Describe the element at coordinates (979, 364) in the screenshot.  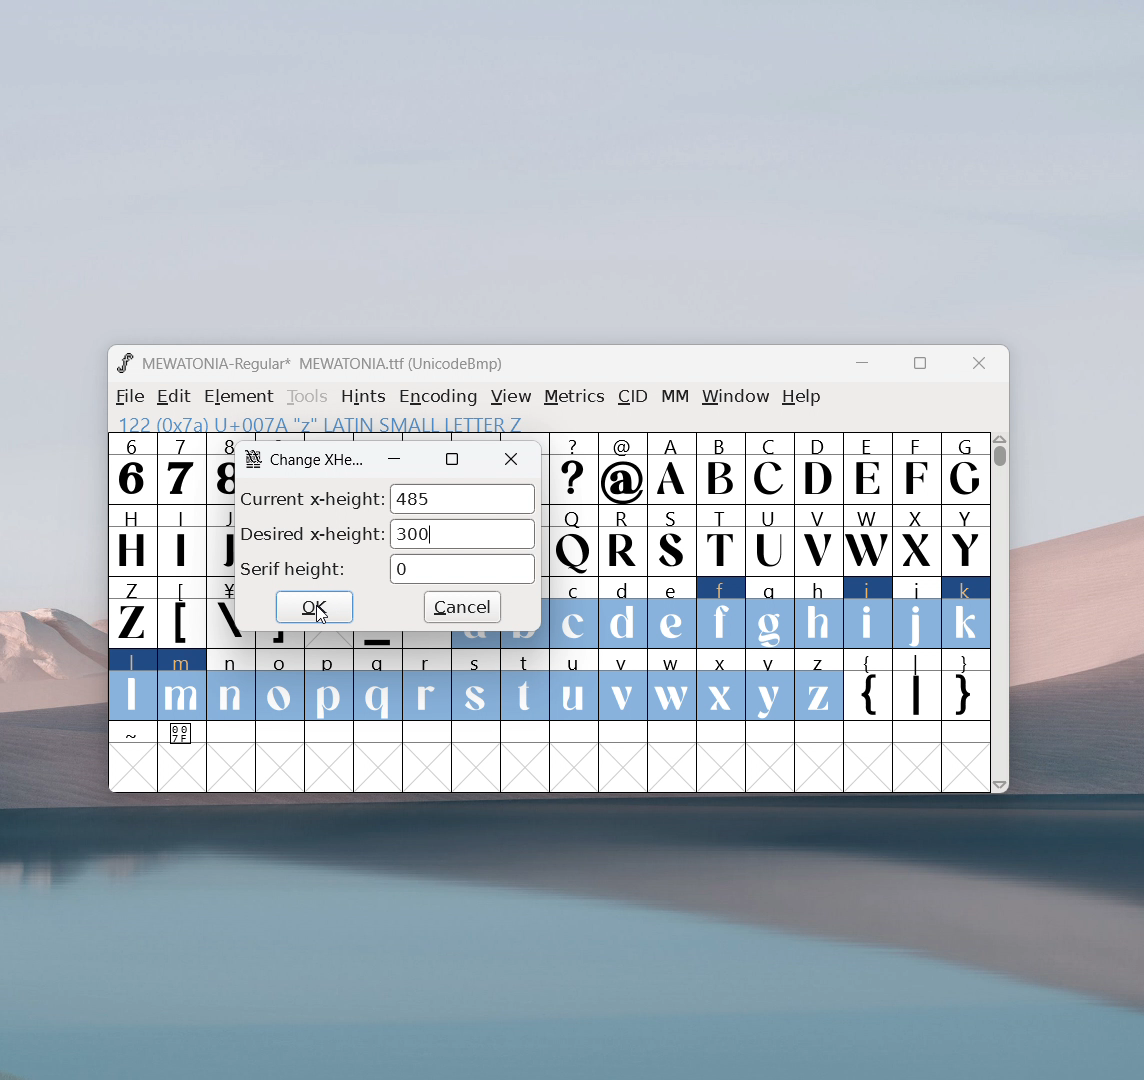
I see `close` at that location.